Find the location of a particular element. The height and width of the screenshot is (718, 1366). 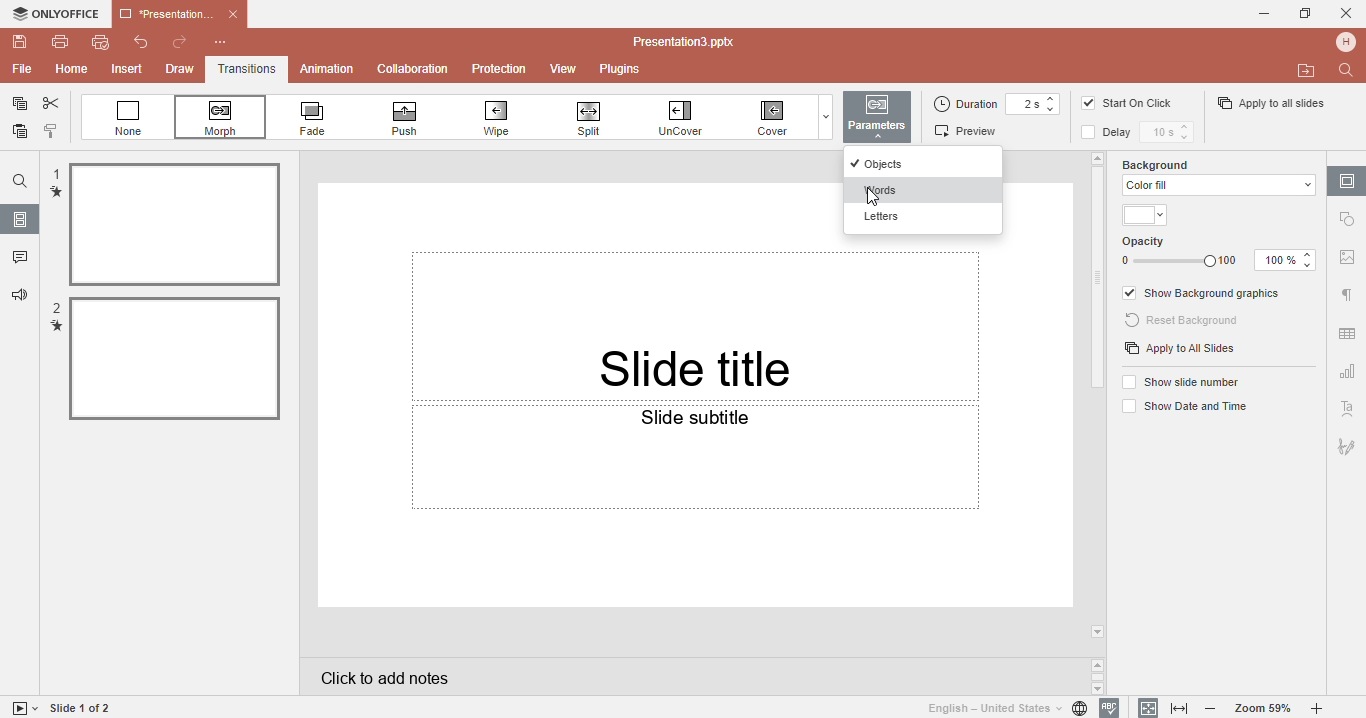

Home is located at coordinates (71, 69).